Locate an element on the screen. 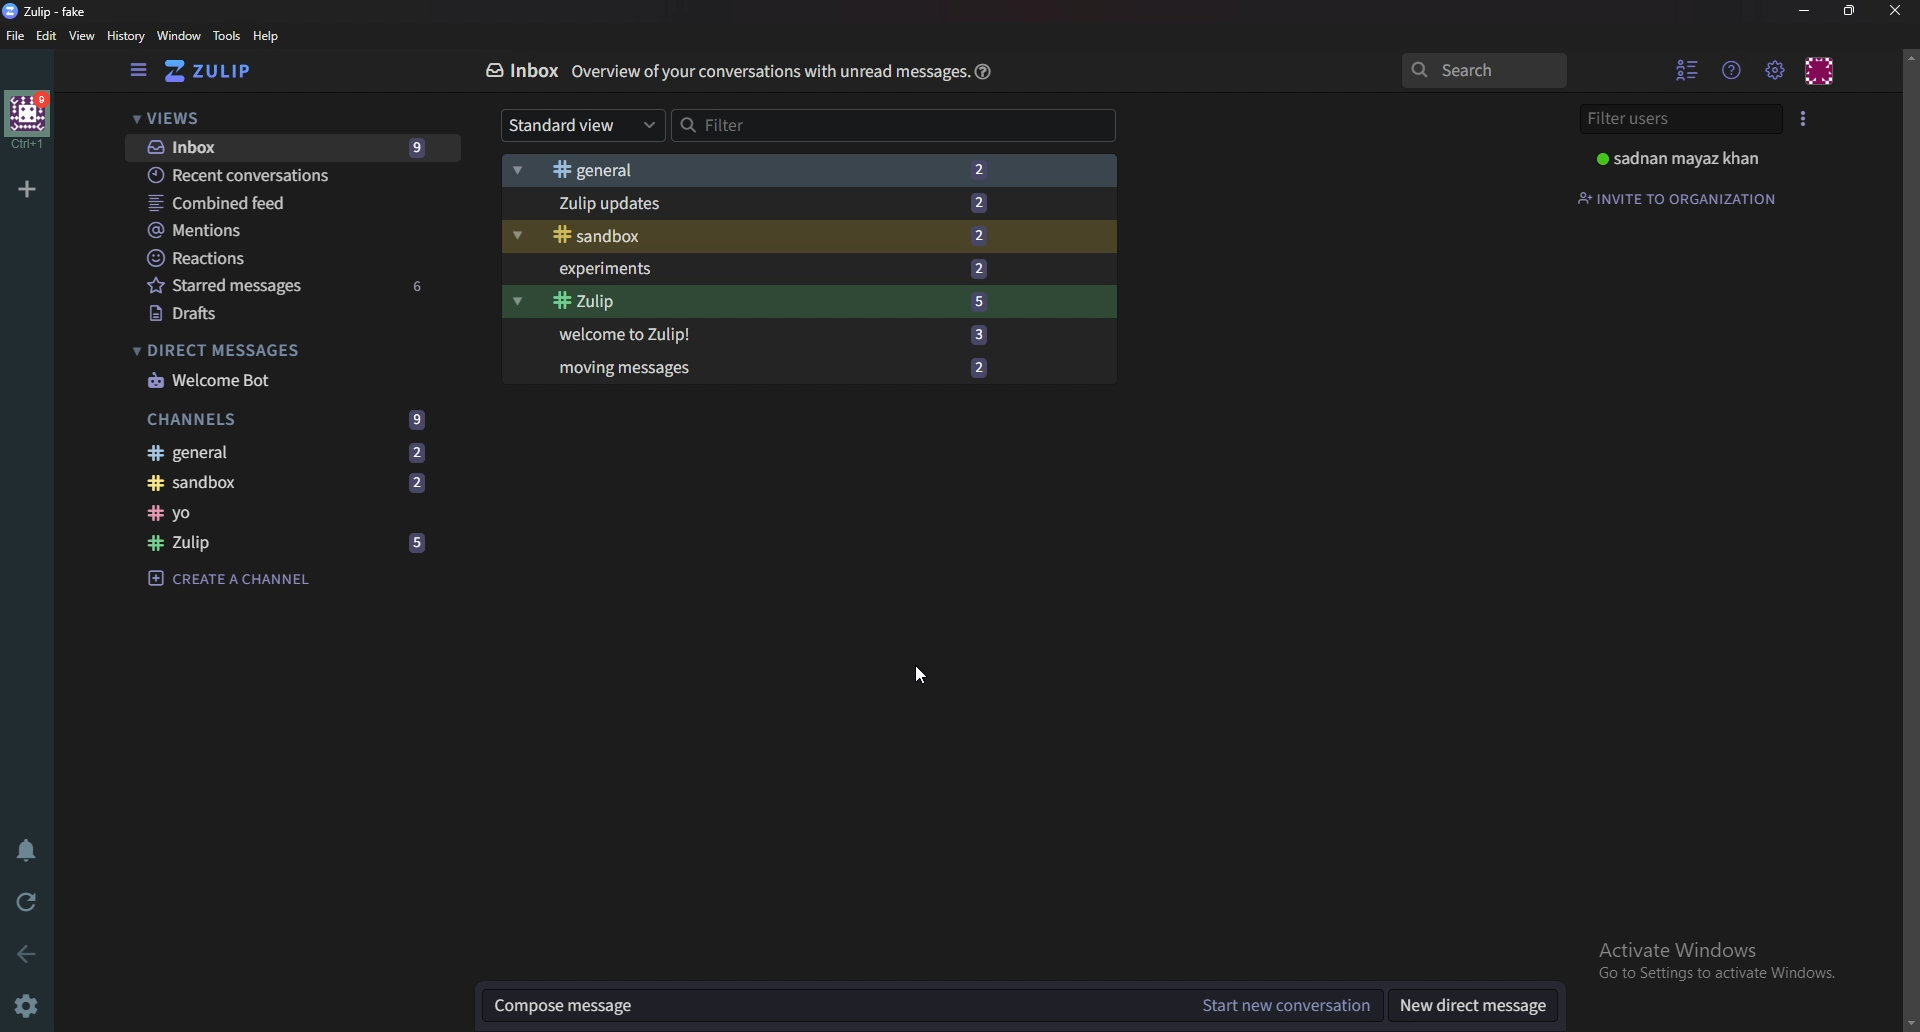  File is located at coordinates (16, 36).